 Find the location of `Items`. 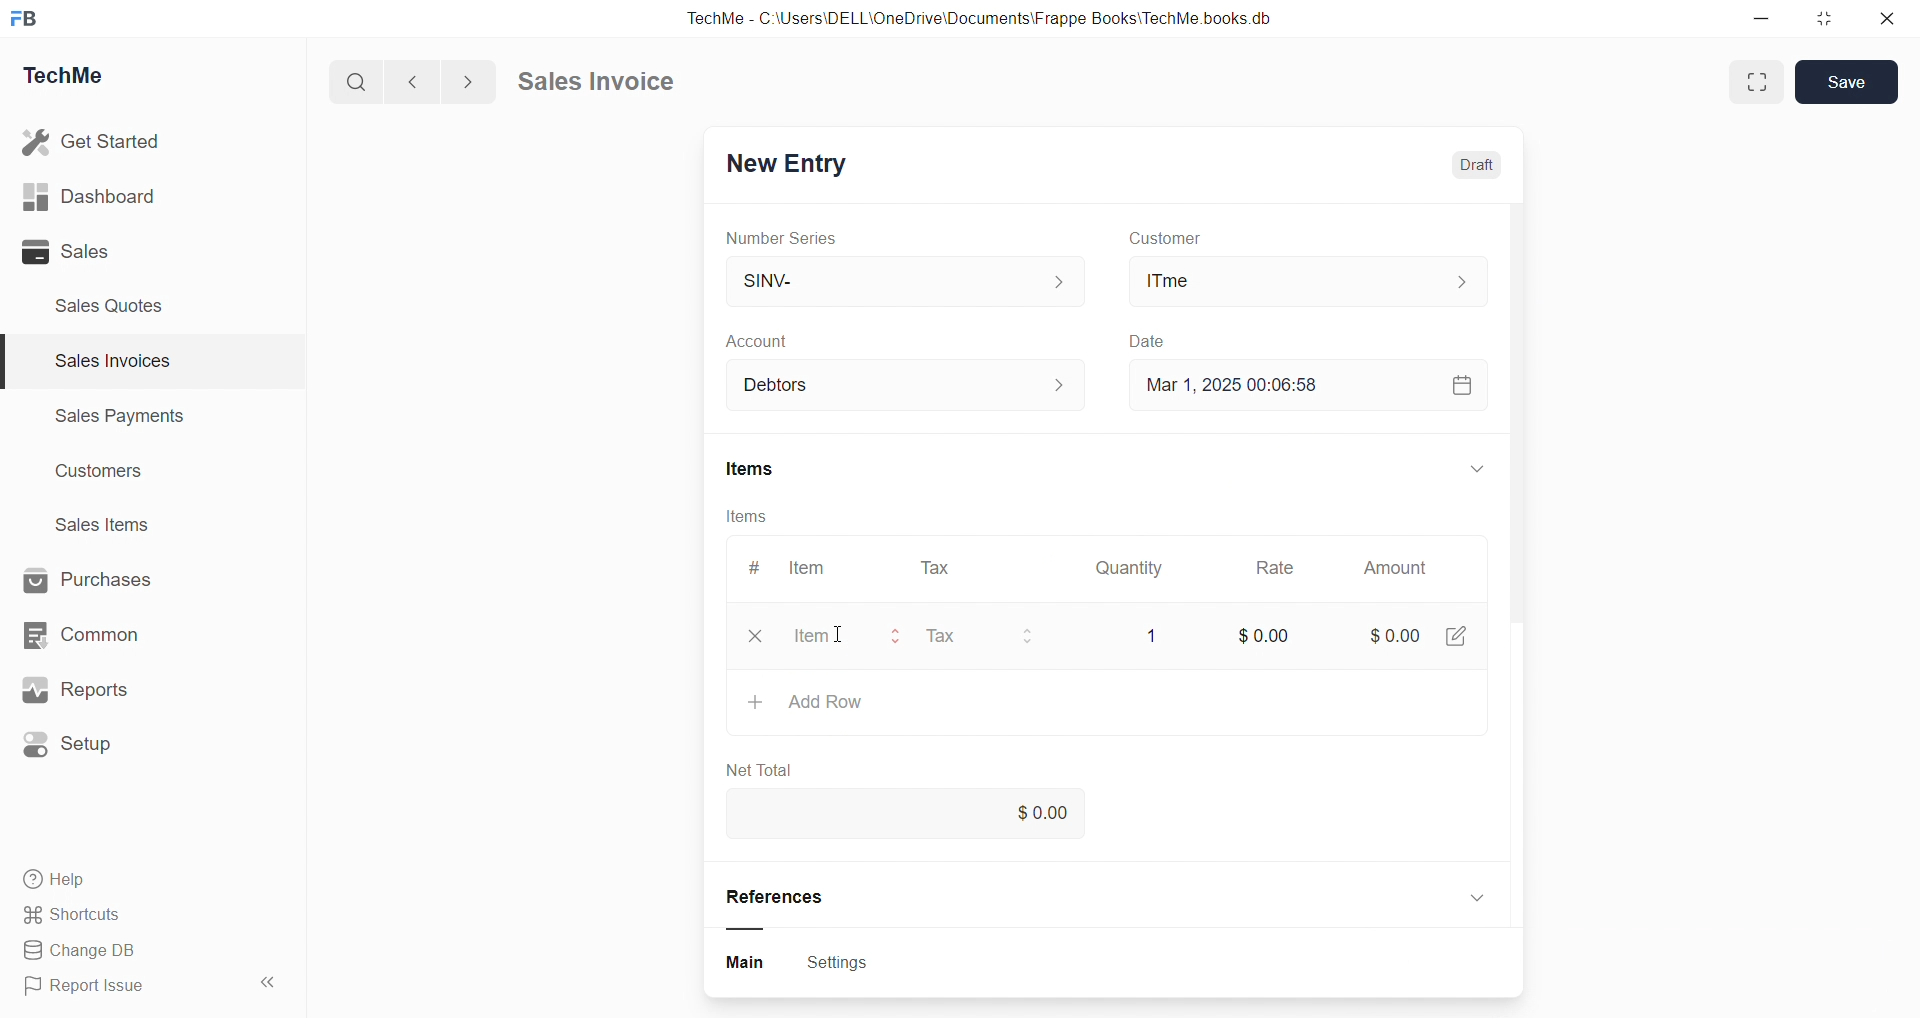

Items is located at coordinates (764, 469).